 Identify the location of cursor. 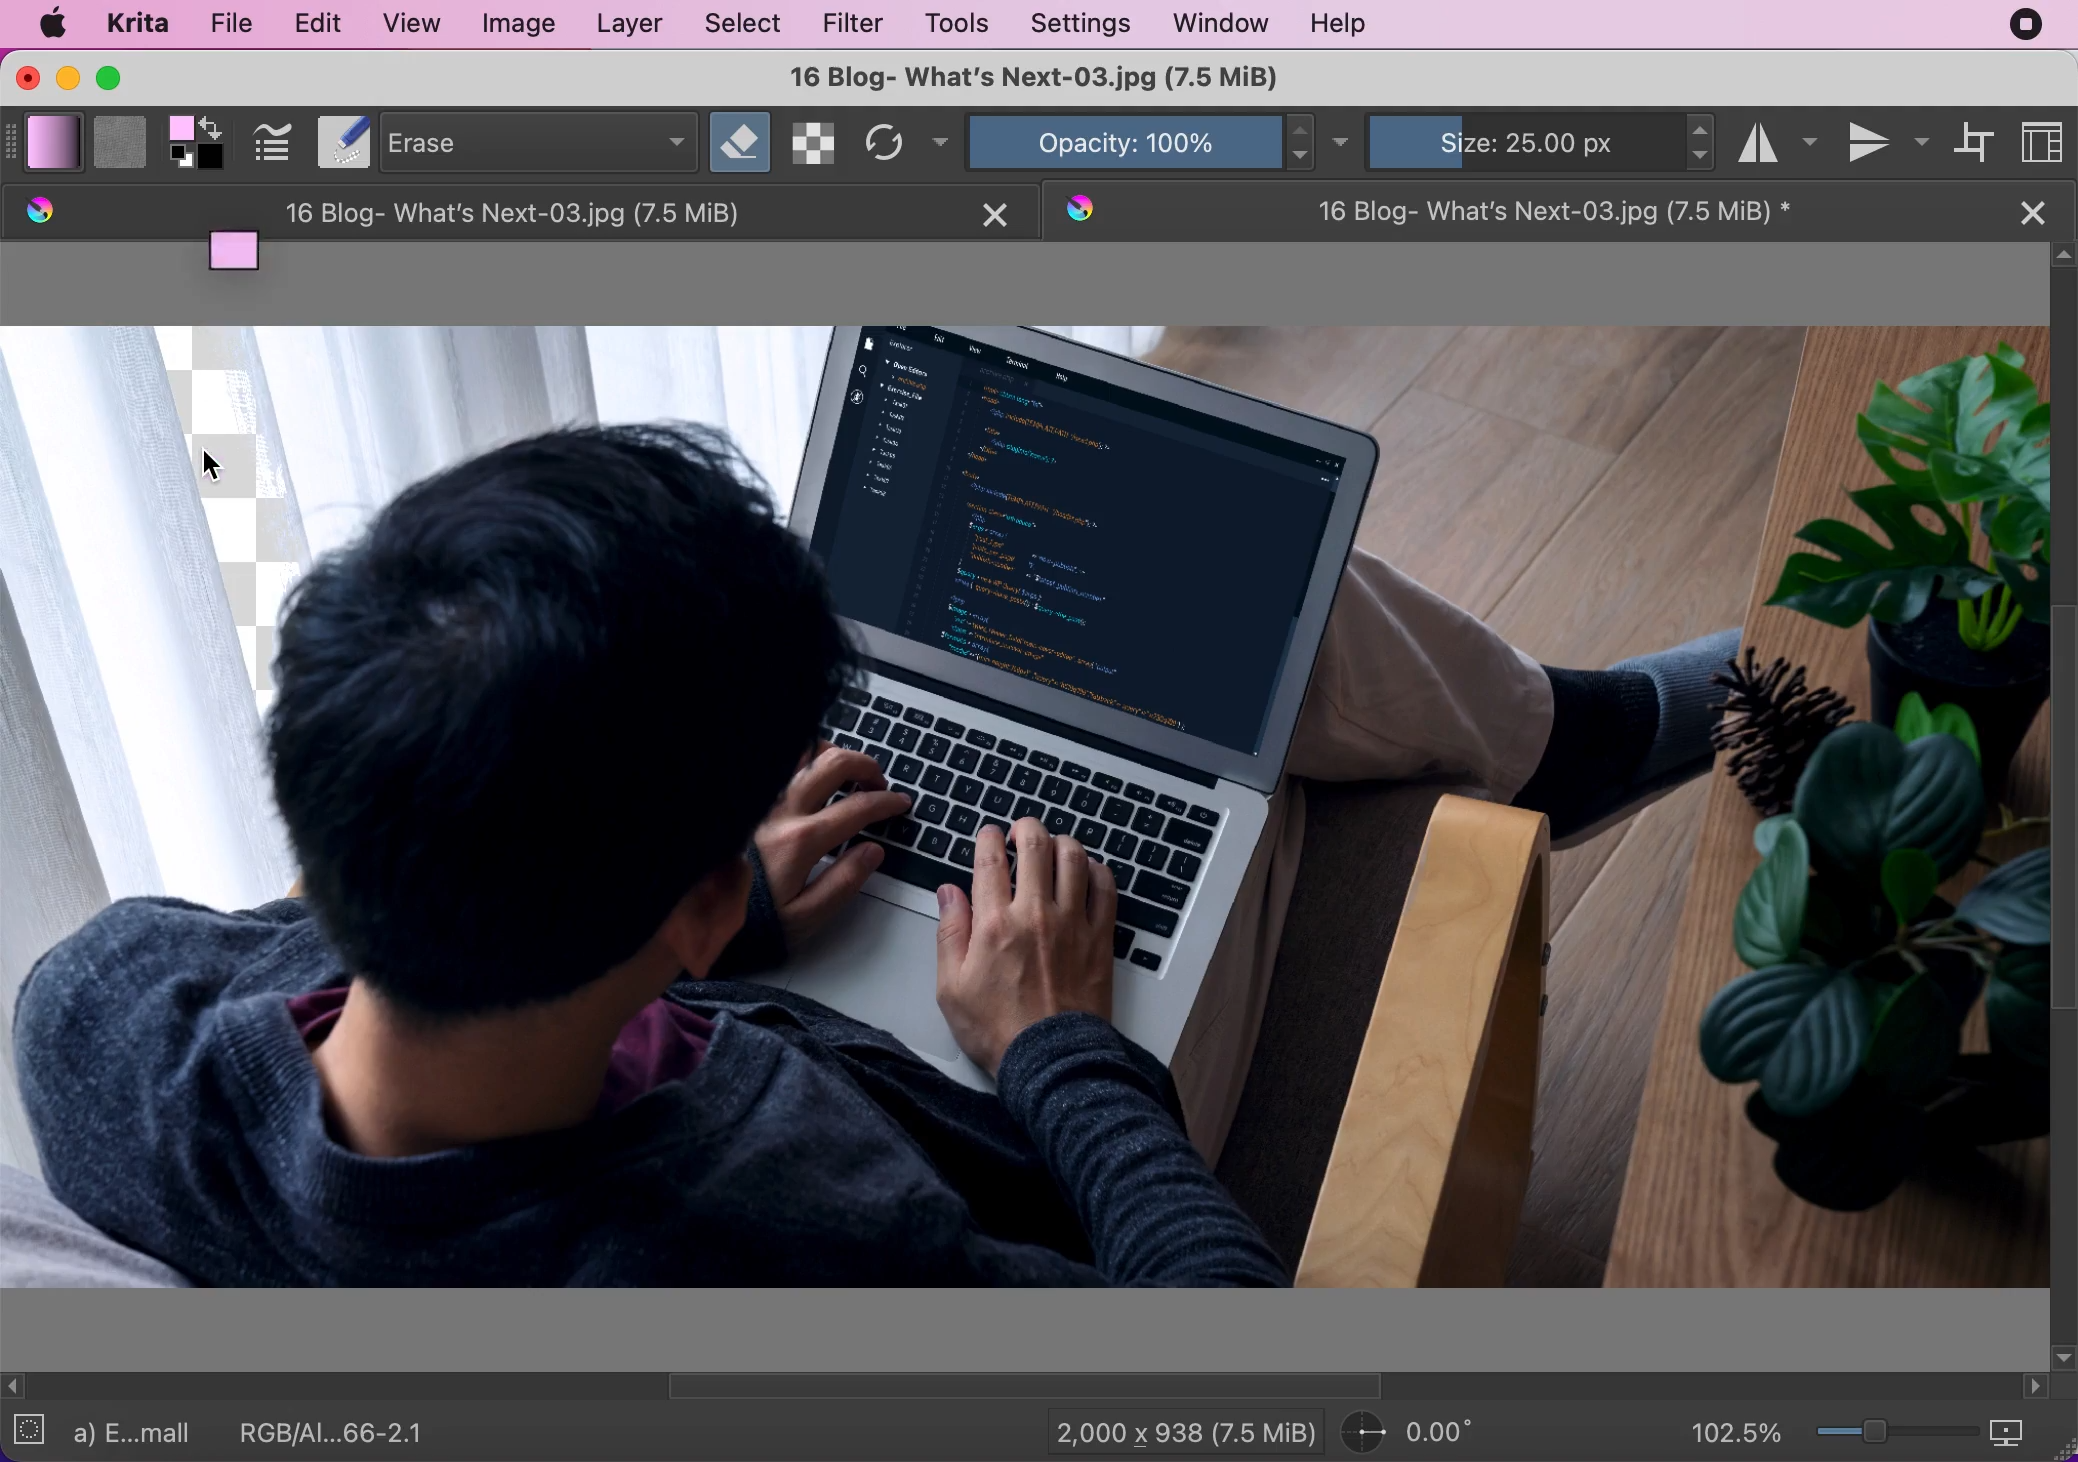
(215, 466).